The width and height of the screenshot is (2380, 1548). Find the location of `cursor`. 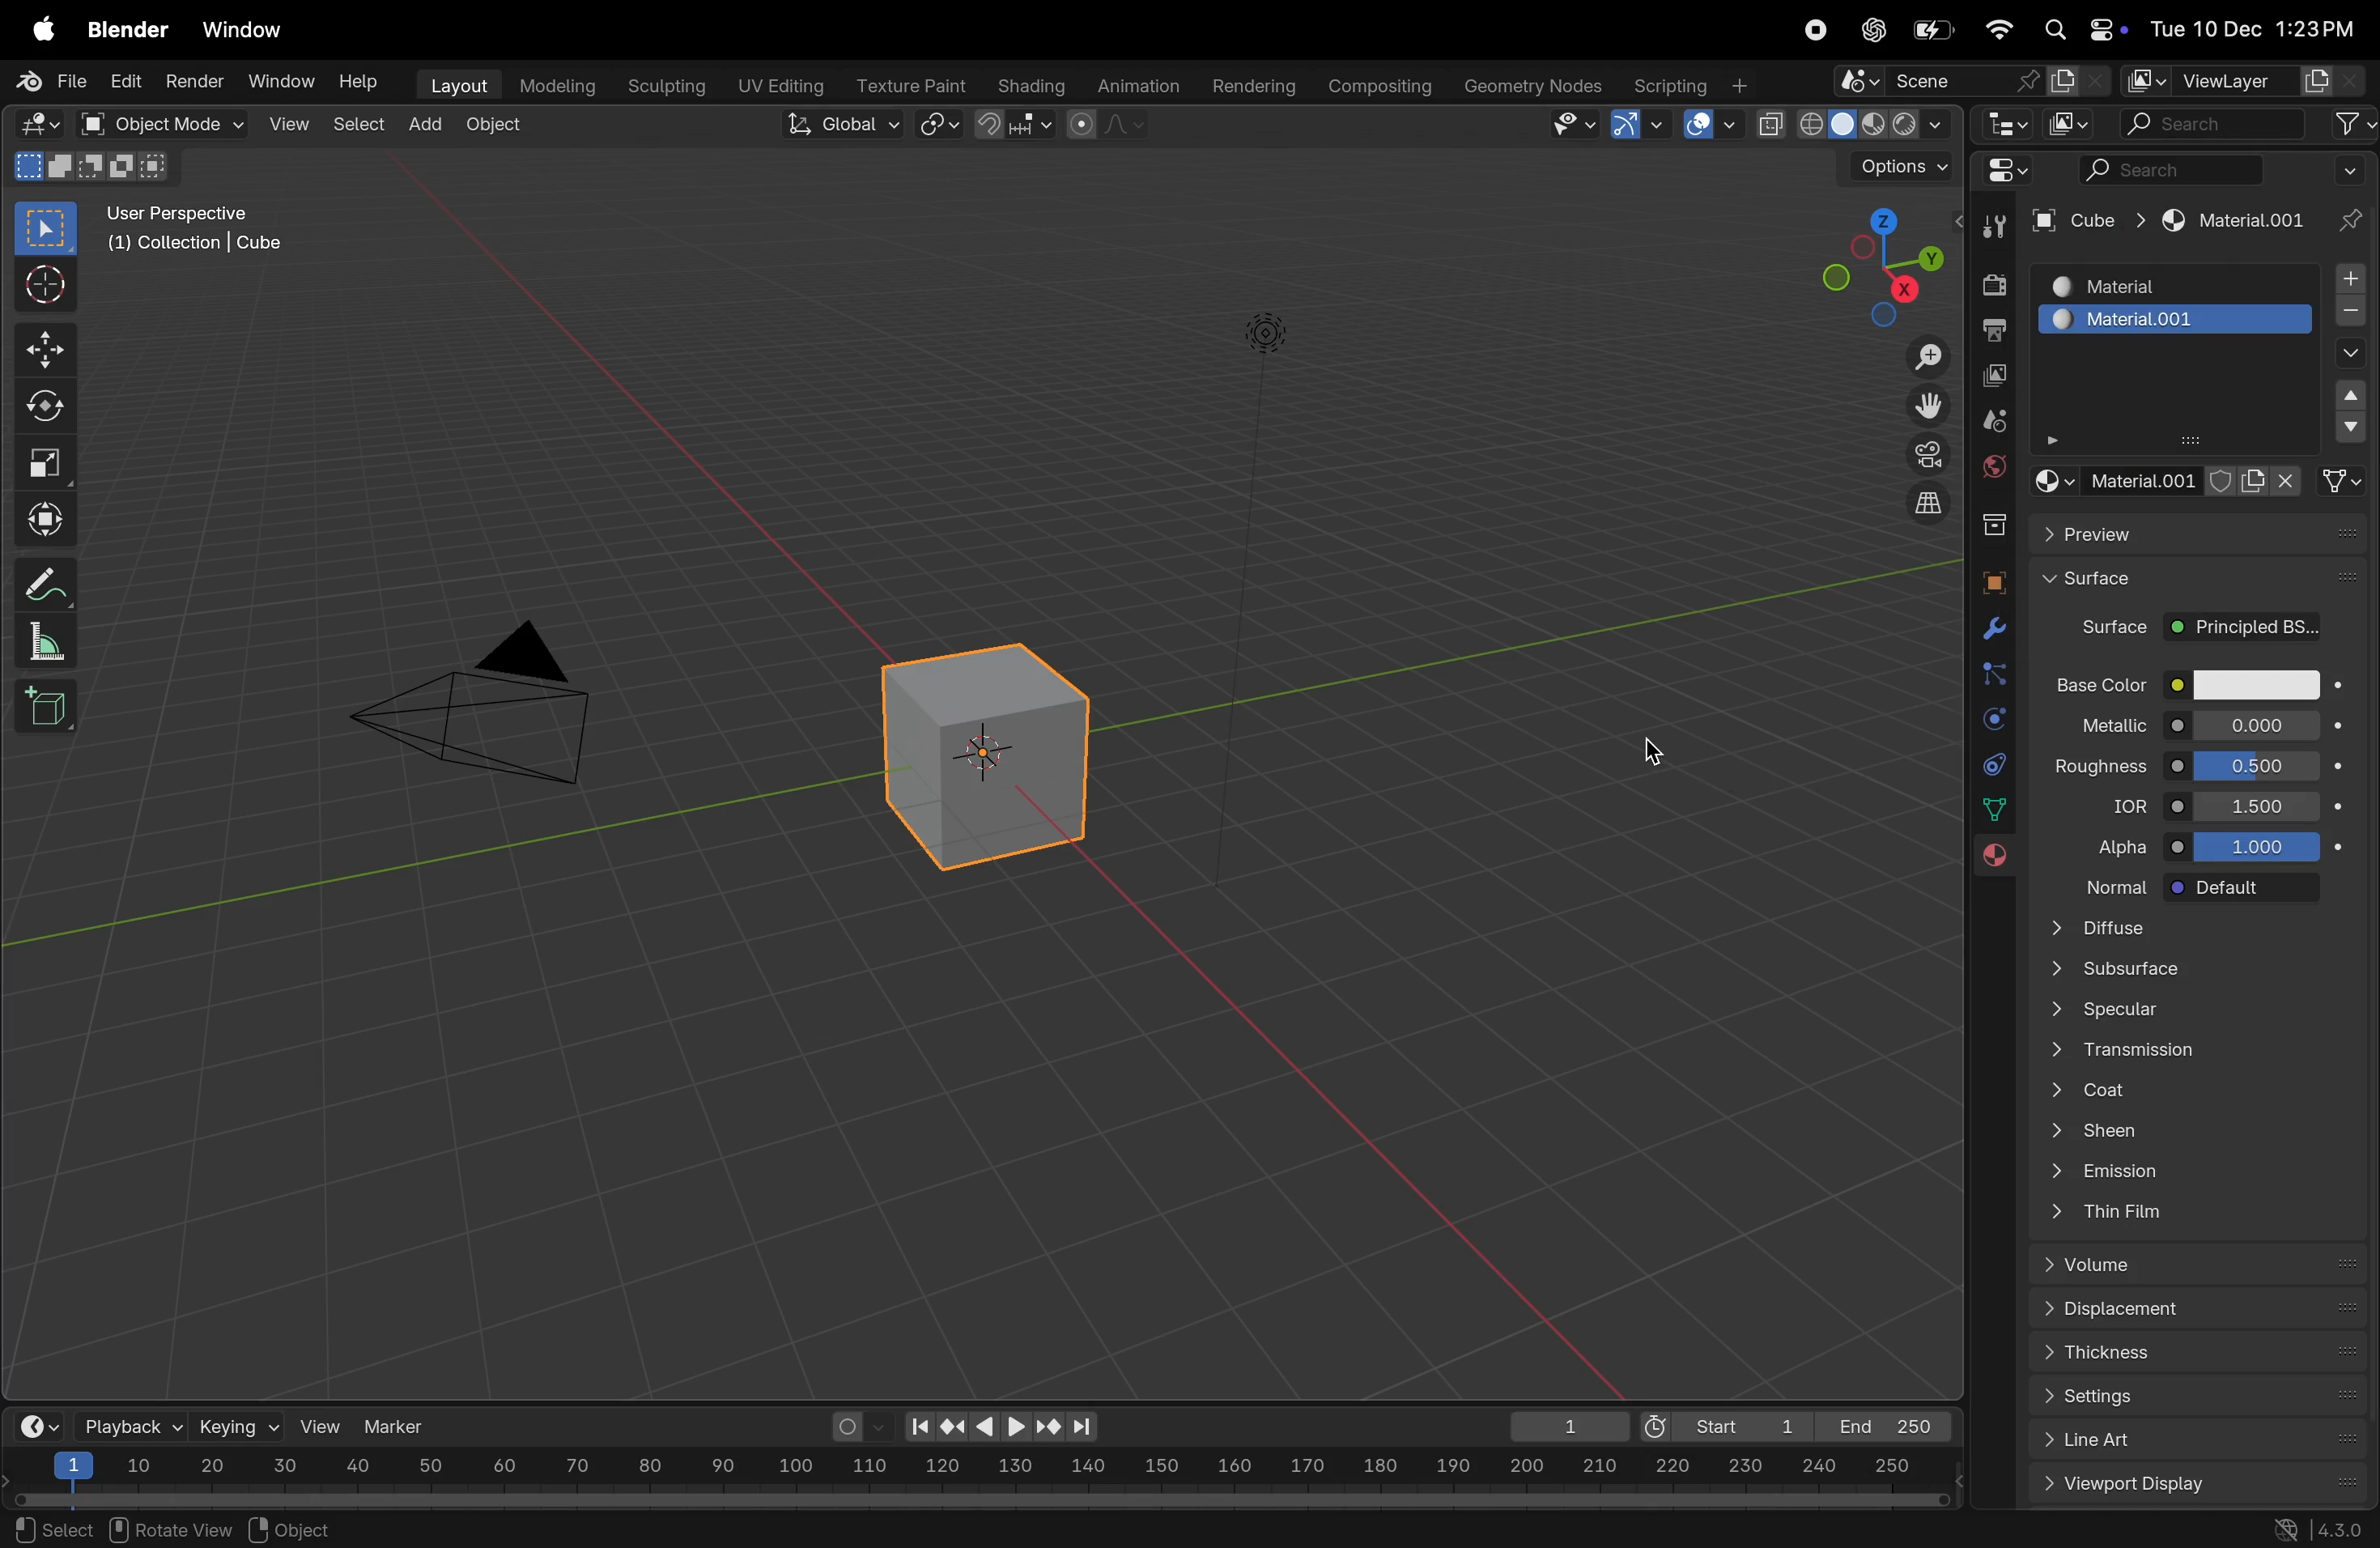

cursor is located at coordinates (1668, 744).